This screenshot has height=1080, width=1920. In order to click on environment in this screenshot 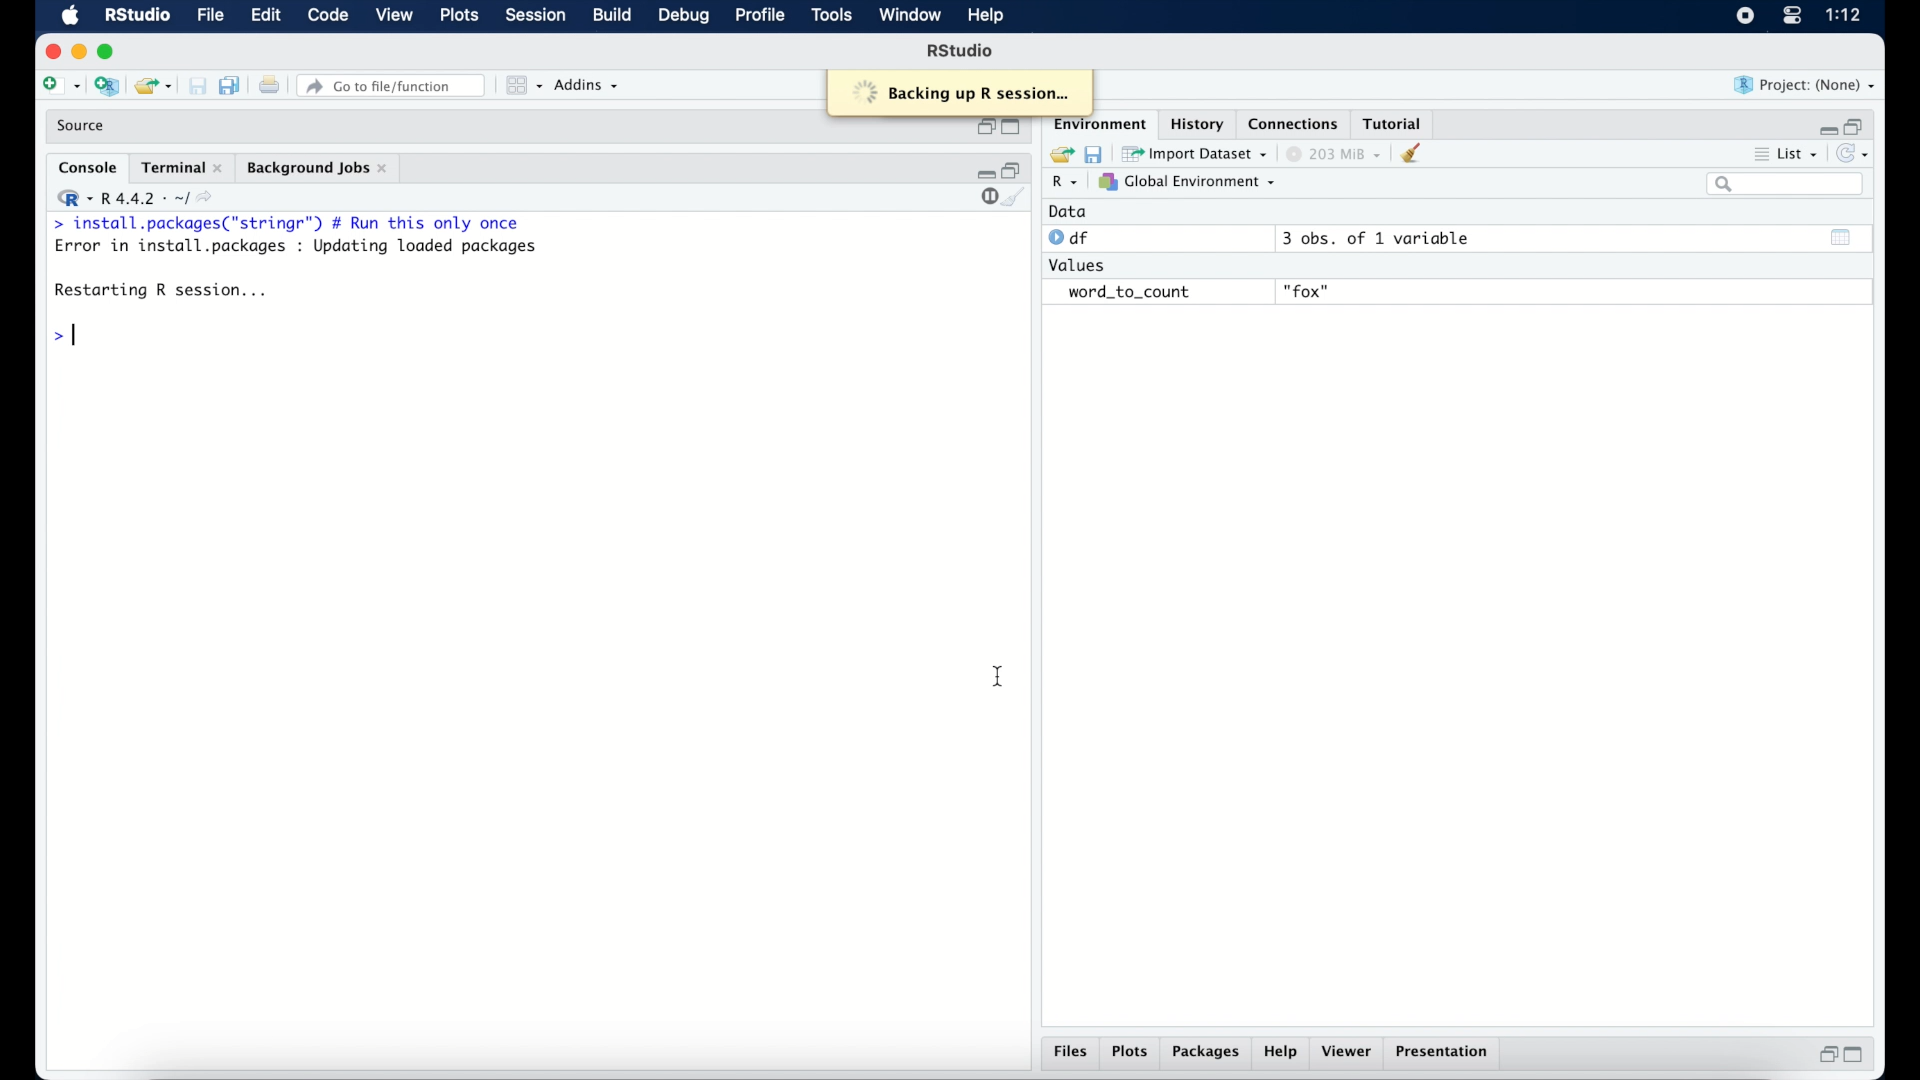, I will do `click(1098, 128)`.